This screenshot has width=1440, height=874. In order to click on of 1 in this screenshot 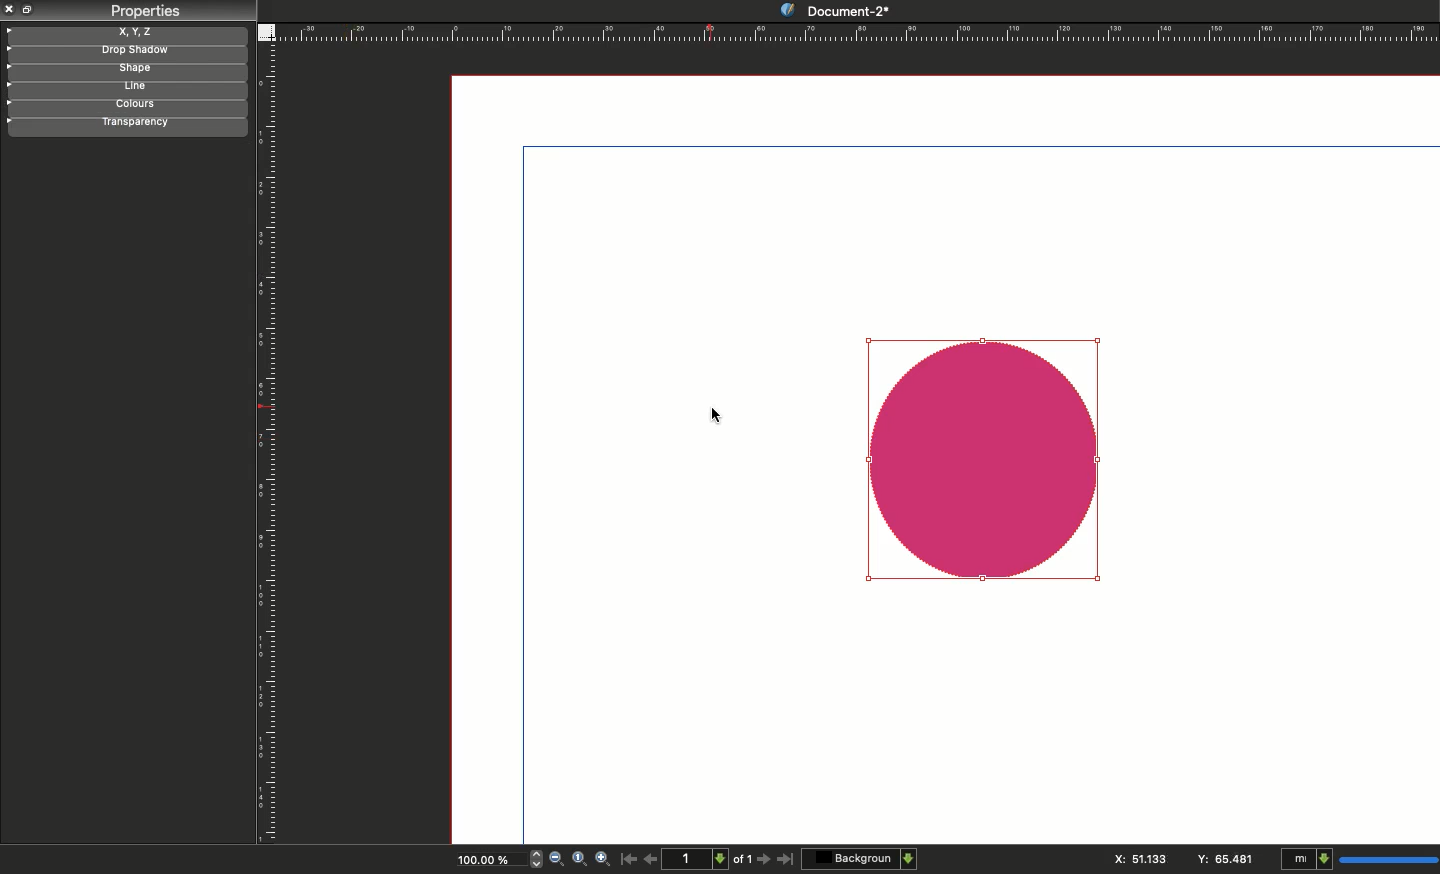, I will do `click(743, 862)`.